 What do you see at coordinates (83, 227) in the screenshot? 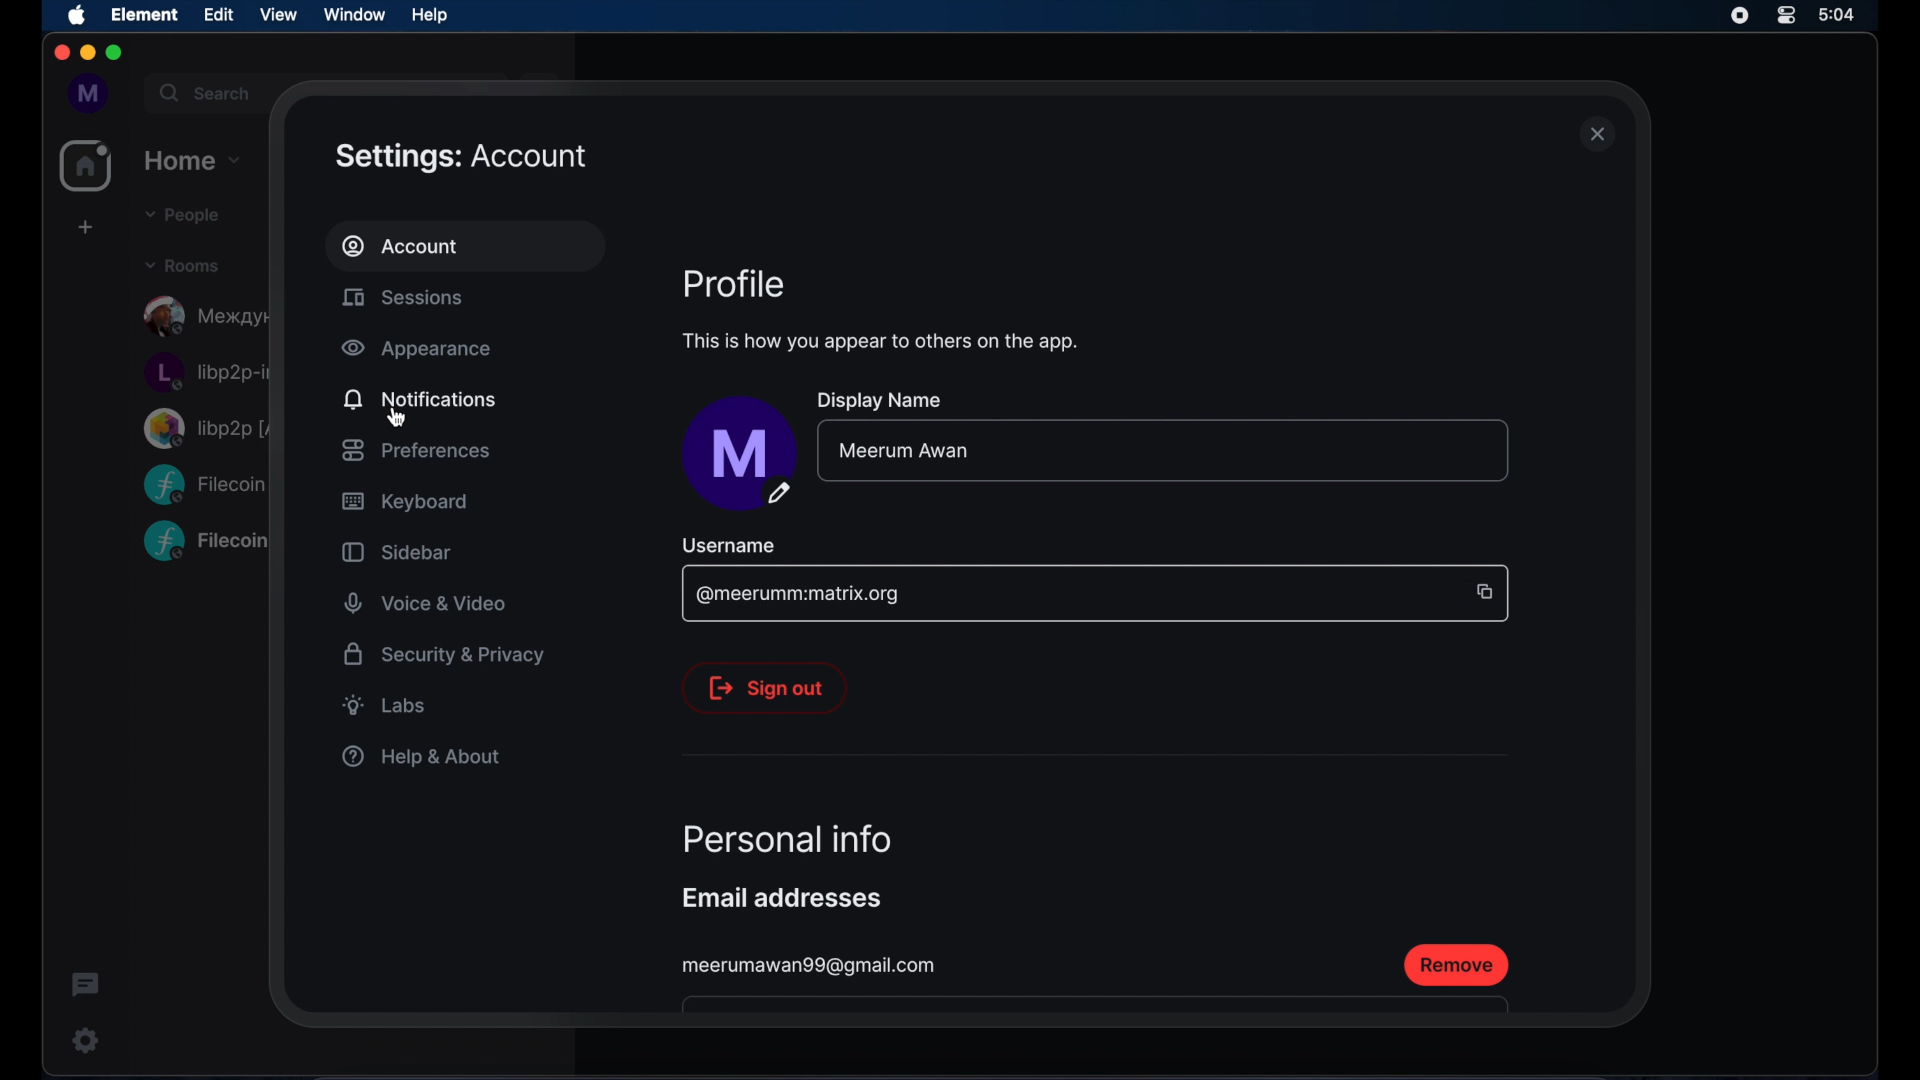
I see `add` at bounding box center [83, 227].